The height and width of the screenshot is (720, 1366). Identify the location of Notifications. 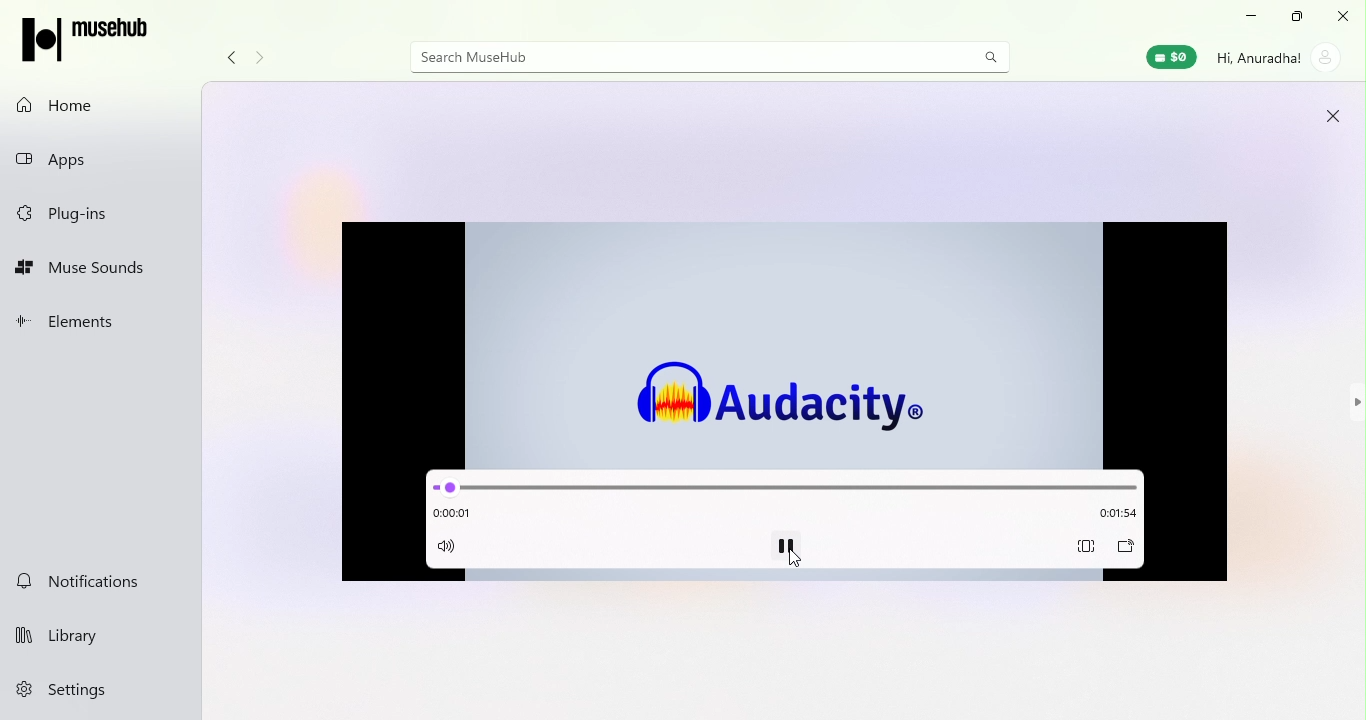
(98, 583).